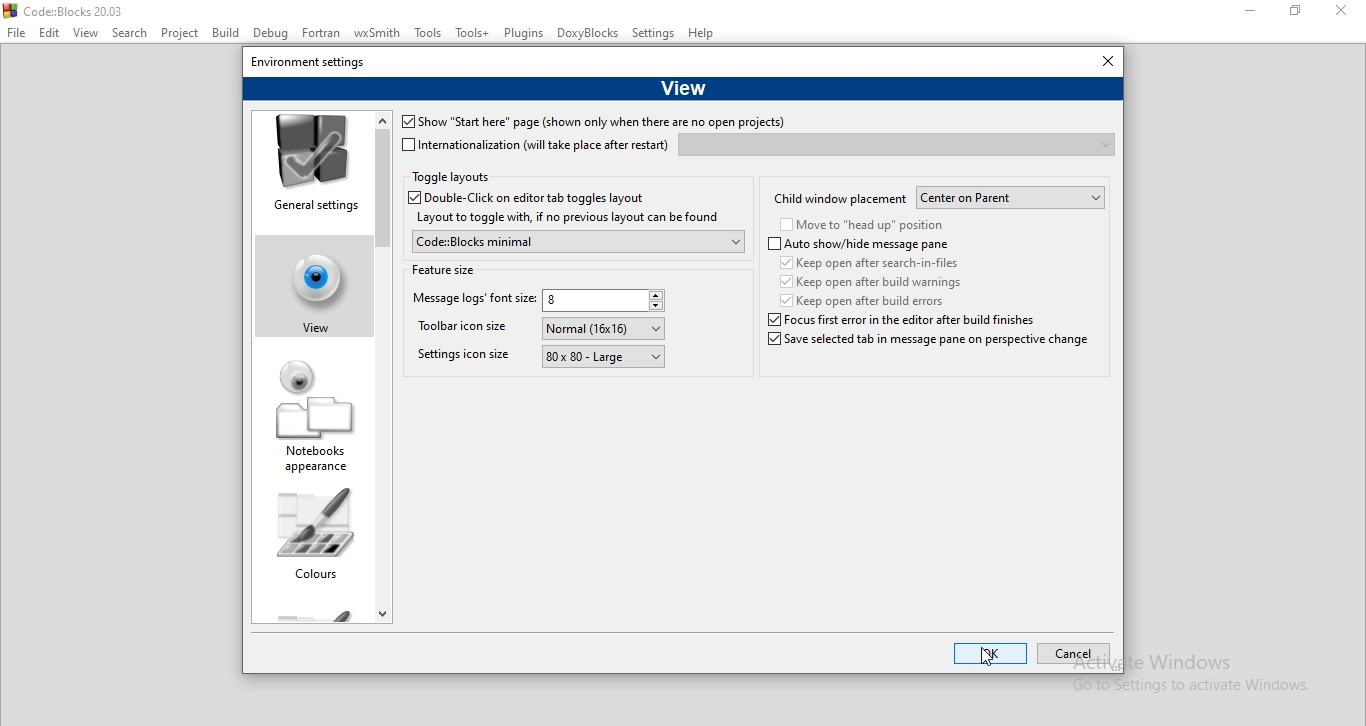 The height and width of the screenshot is (726, 1366). What do you see at coordinates (604, 328) in the screenshot?
I see `Normal(75x75)` at bounding box center [604, 328].